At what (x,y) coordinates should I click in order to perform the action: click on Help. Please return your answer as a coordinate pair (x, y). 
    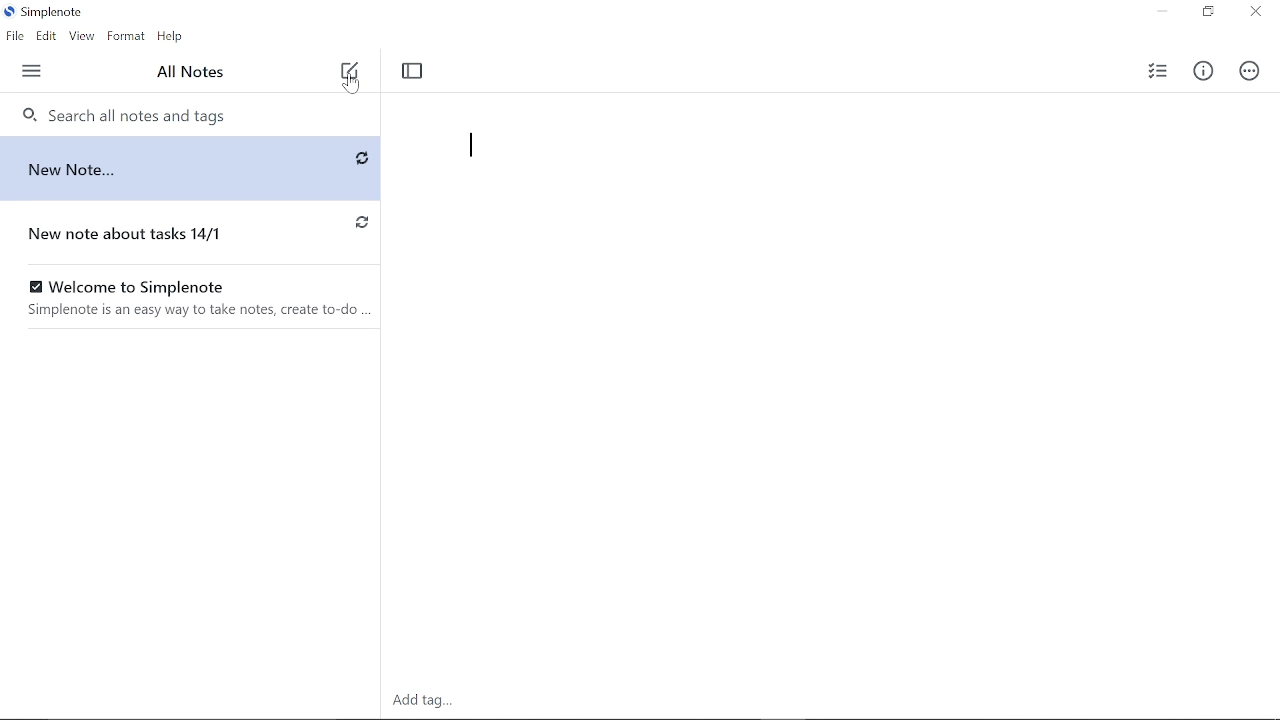
    Looking at the image, I should click on (172, 37).